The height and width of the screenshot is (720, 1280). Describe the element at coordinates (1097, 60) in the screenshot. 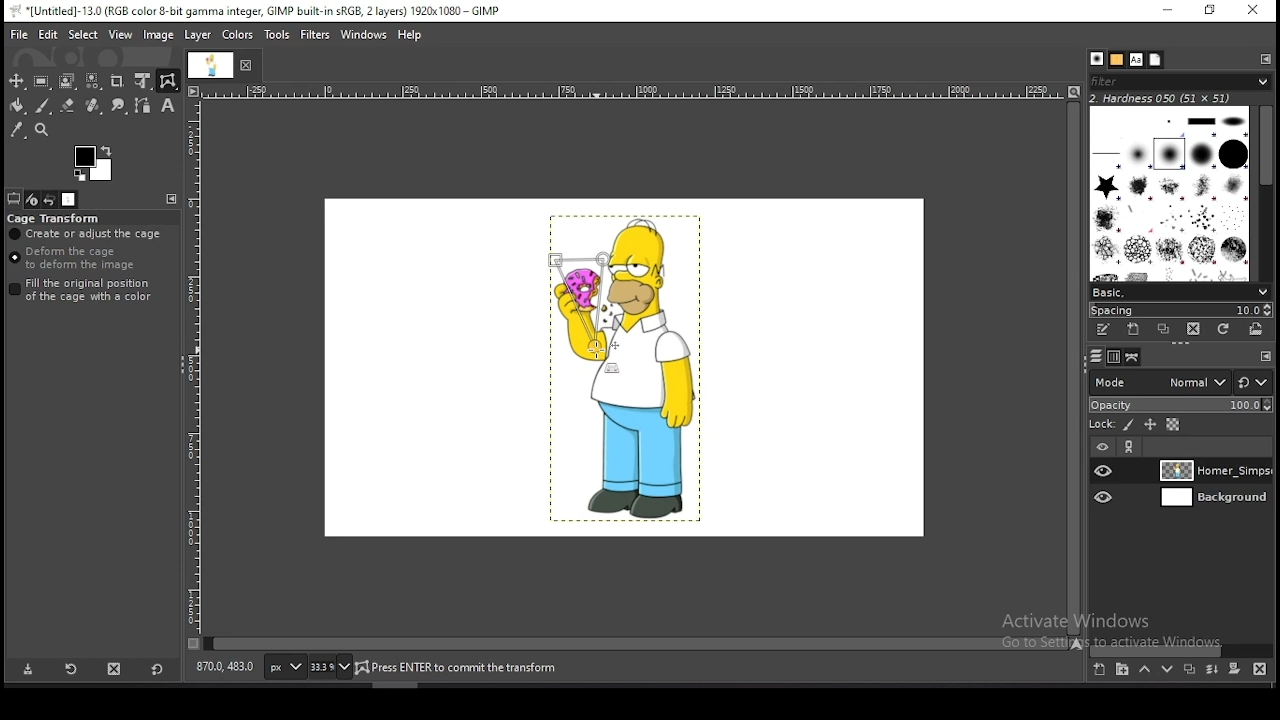

I see `brushes` at that location.